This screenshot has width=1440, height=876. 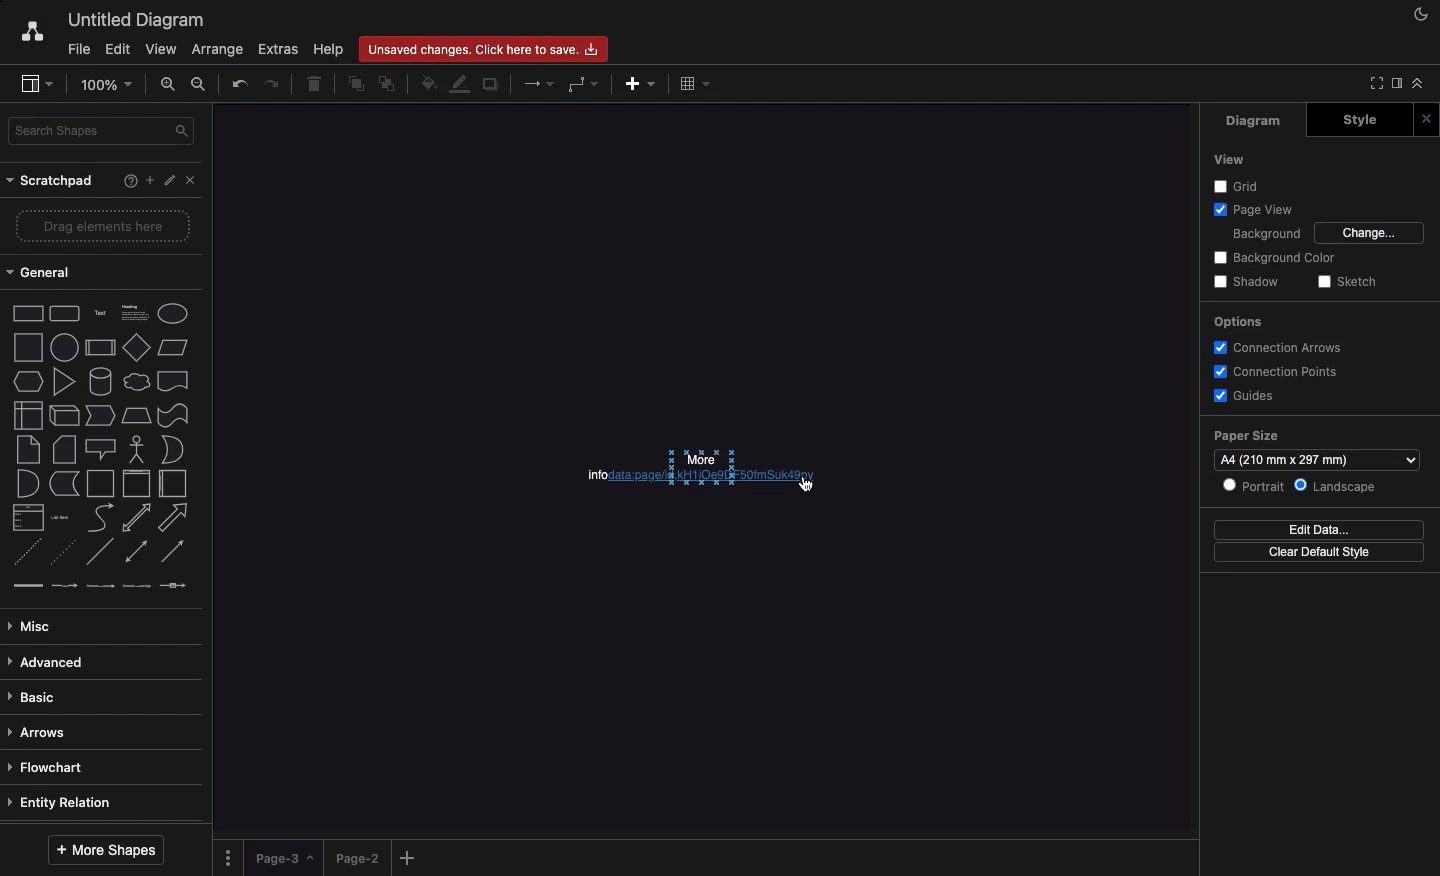 What do you see at coordinates (105, 225) in the screenshot?
I see `Drag elements here` at bounding box center [105, 225].